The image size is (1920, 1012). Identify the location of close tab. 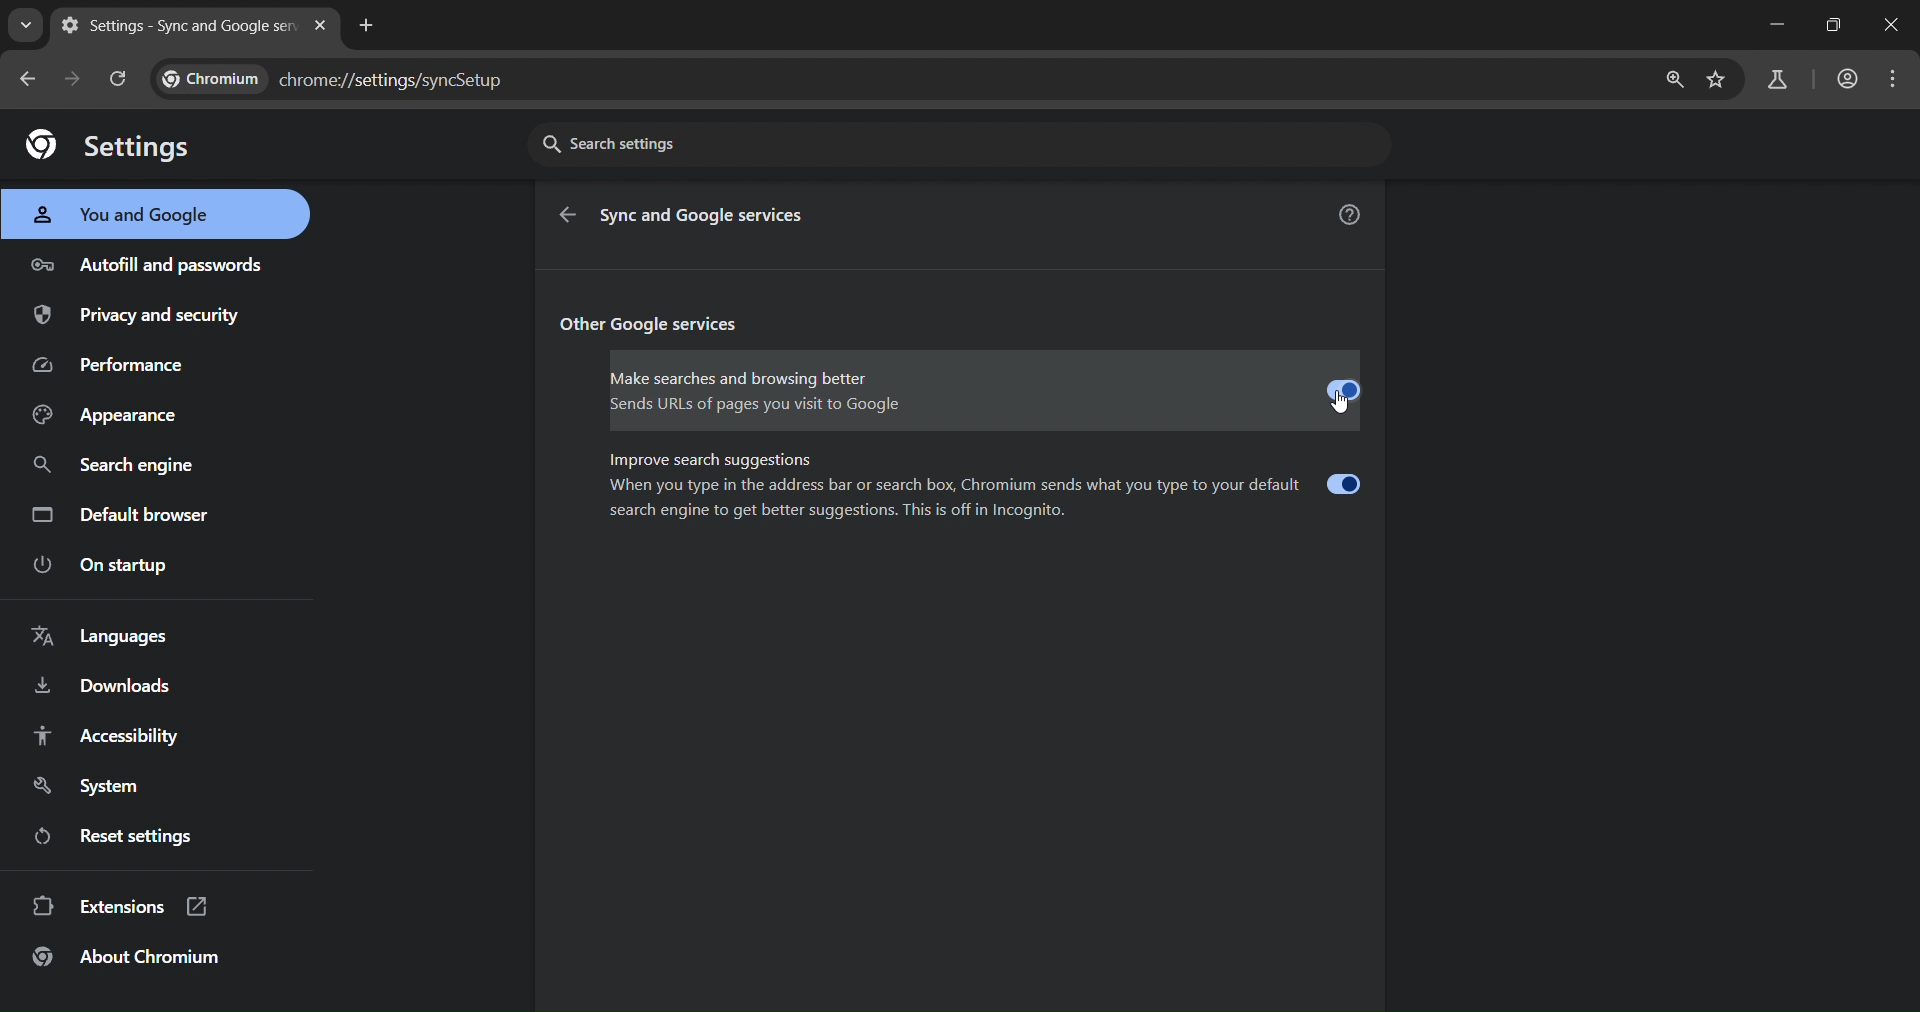
(324, 28).